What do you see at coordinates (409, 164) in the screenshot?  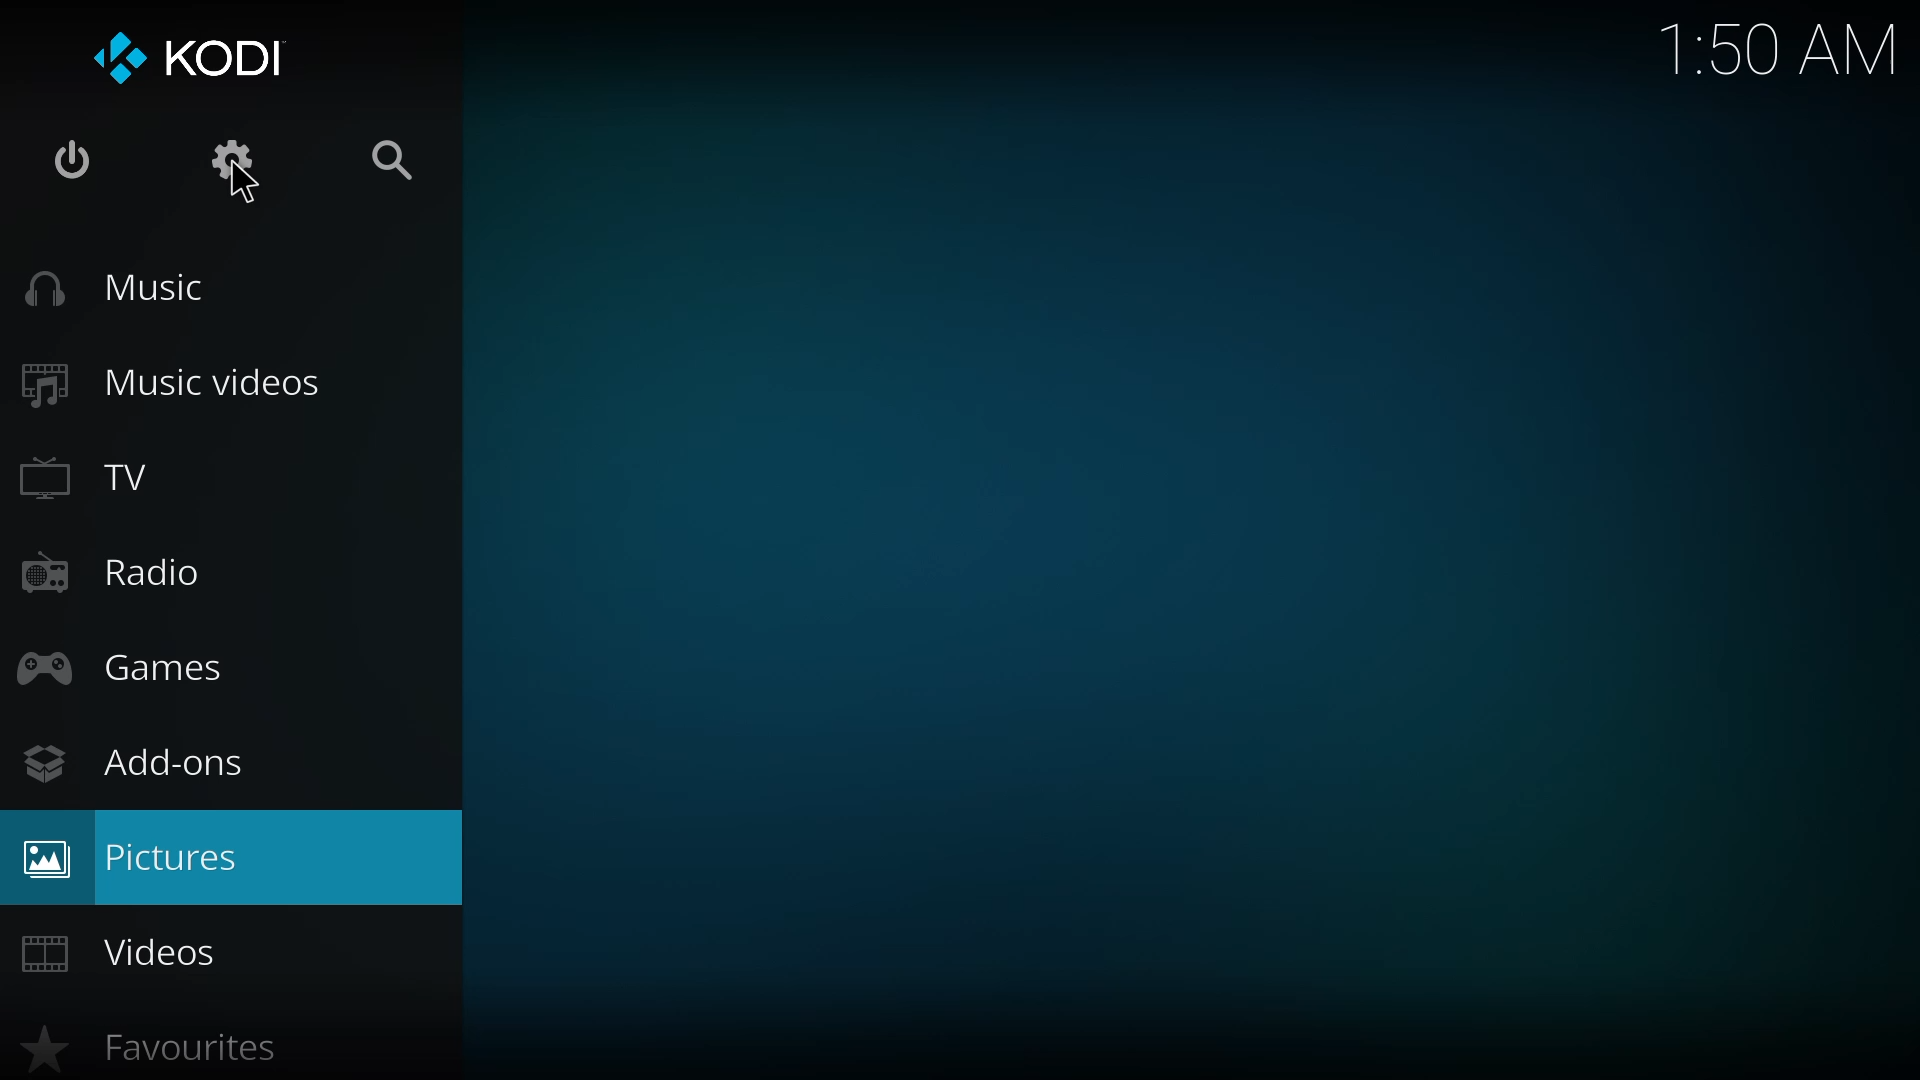 I see `search` at bounding box center [409, 164].